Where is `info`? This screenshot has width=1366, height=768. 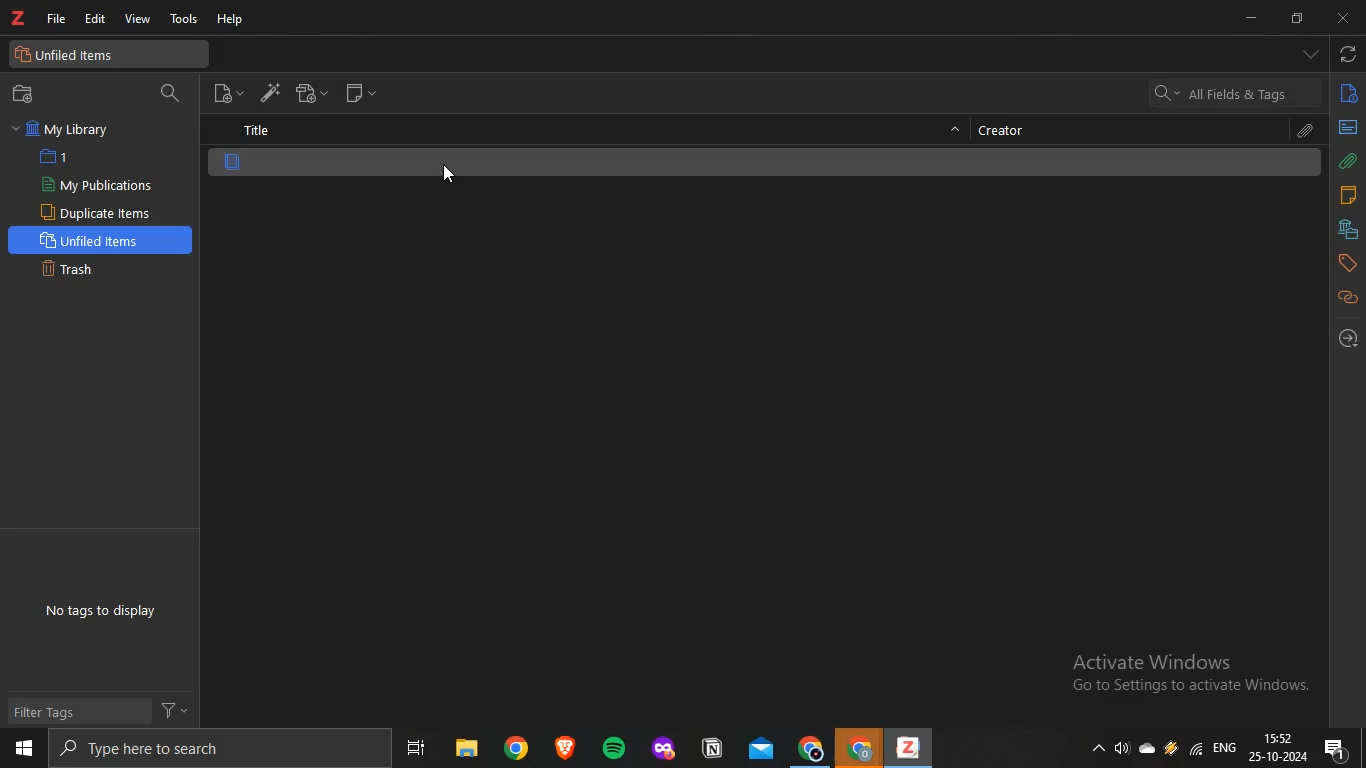 info is located at coordinates (1349, 97).